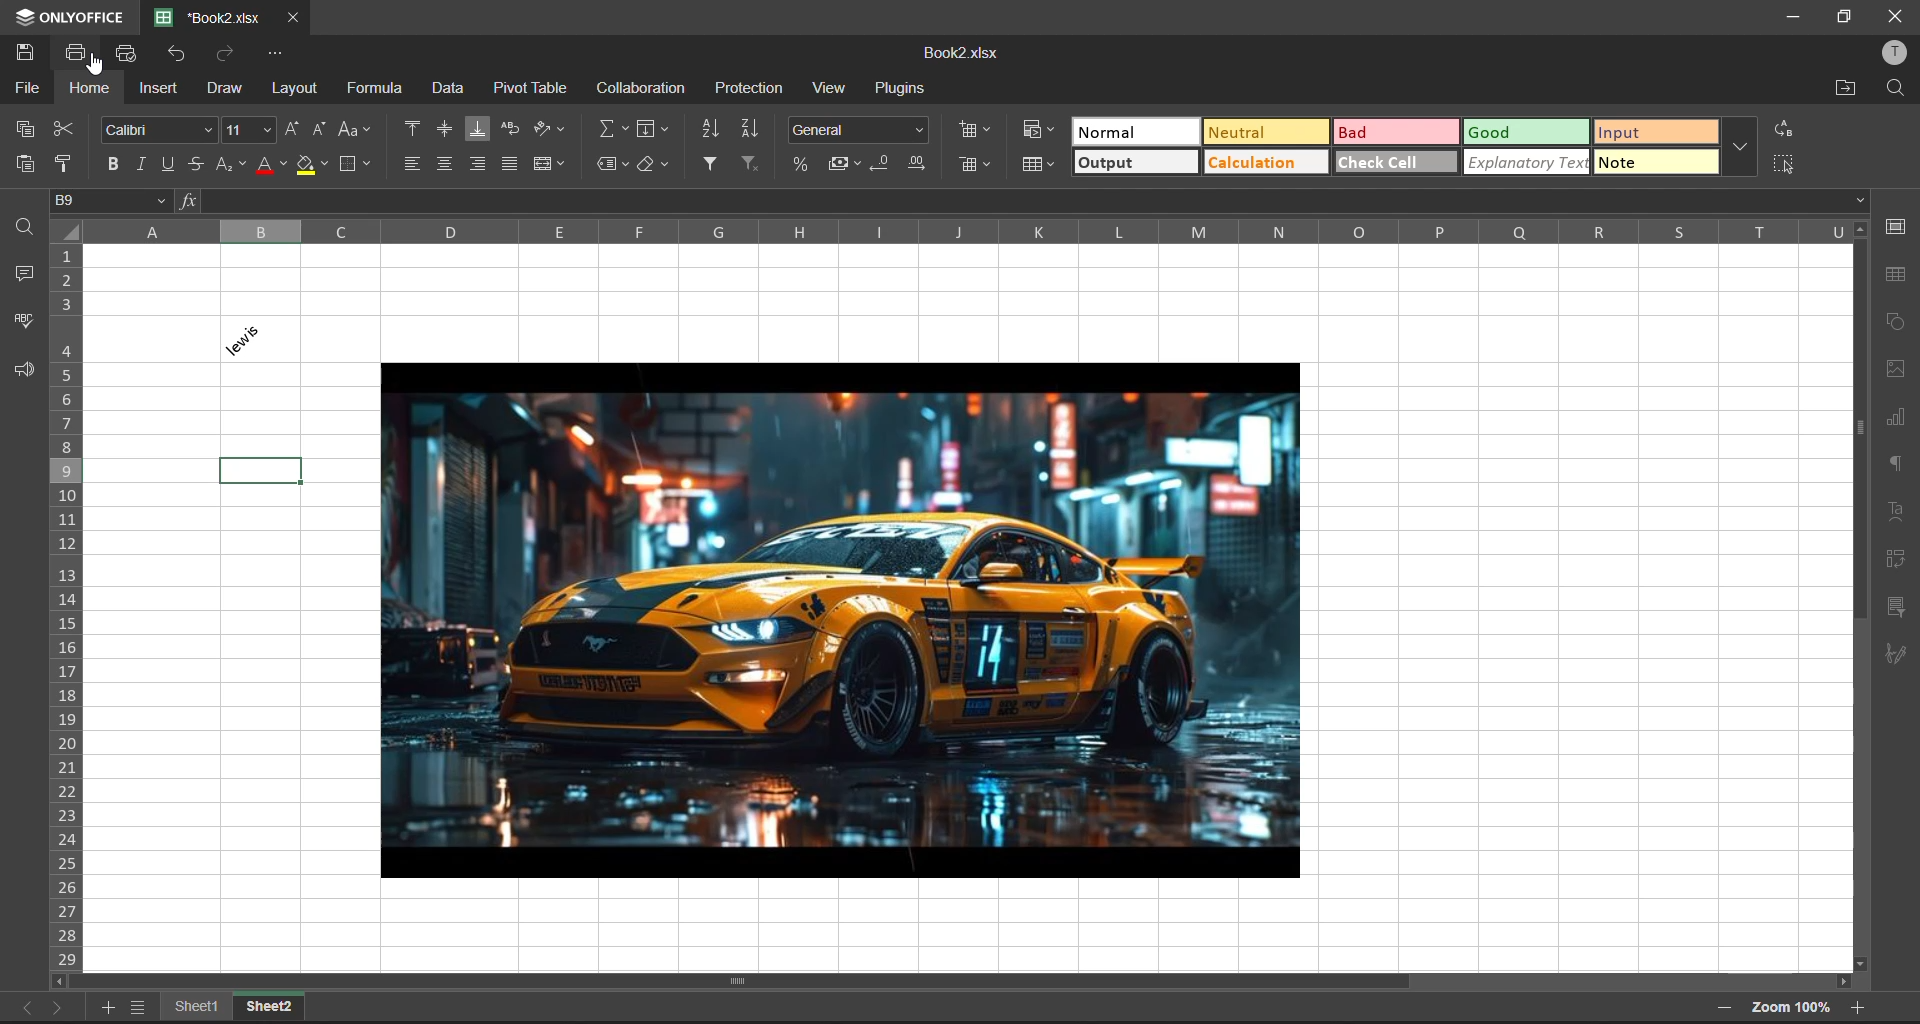 Image resolution: width=1920 pixels, height=1024 pixels. What do you see at coordinates (651, 129) in the screenshot?
I see `fields` at bounding box center [651, 129].